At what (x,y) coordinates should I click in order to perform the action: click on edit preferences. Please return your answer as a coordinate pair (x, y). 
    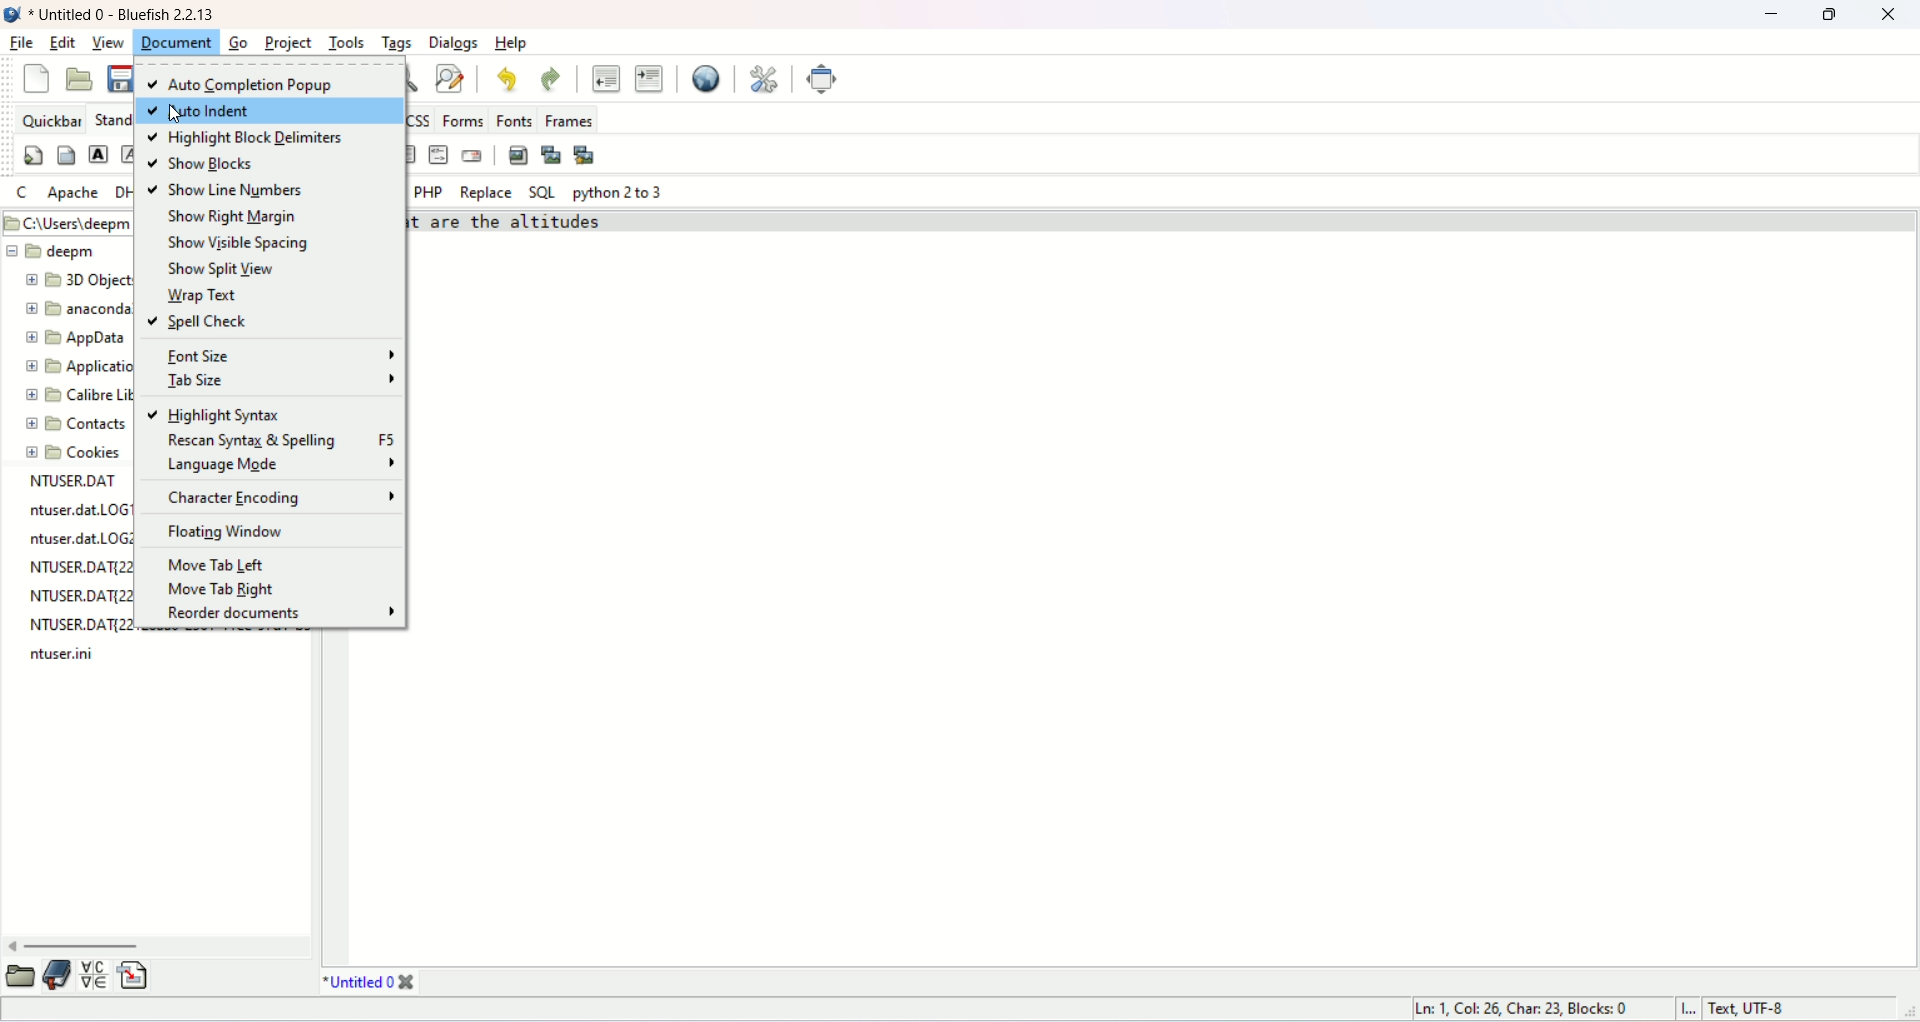
    Looking at the image, I should click on (765, 77).